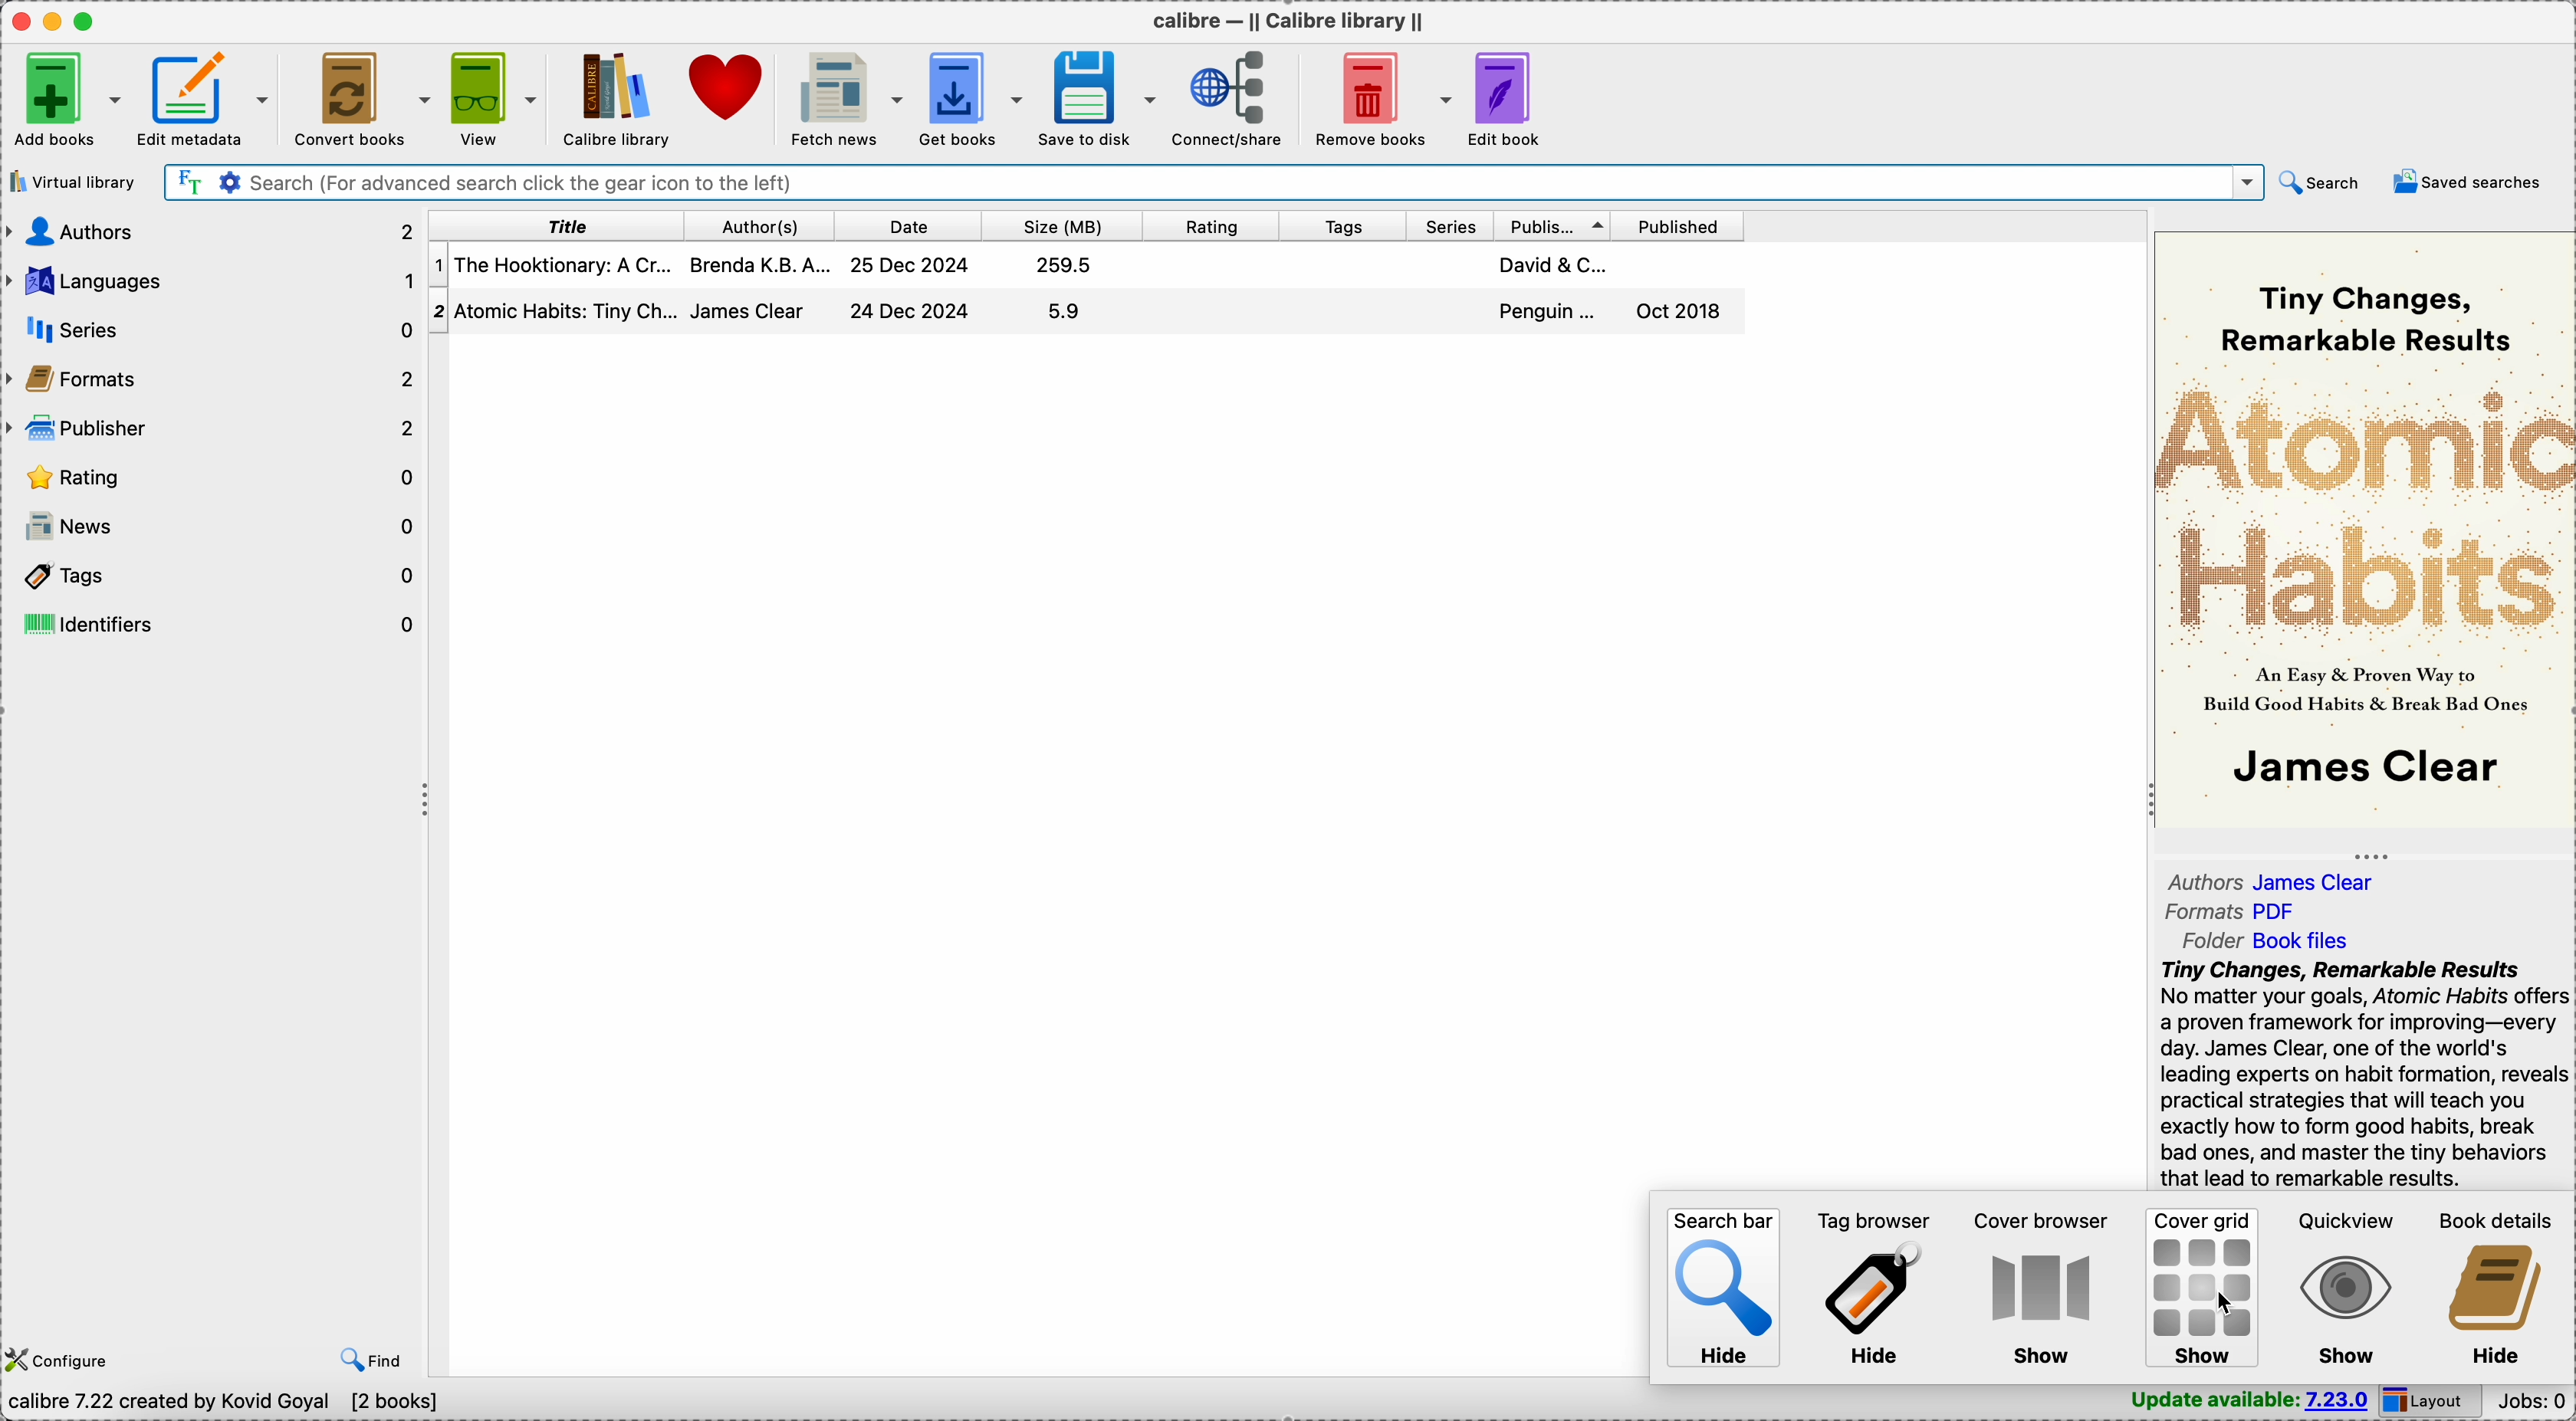 Image resolution: width=2576 pixels, height=1421 pixels. Describe the element at coordinates (228, 183) in the screenshot. I see `advanced search` at that location.